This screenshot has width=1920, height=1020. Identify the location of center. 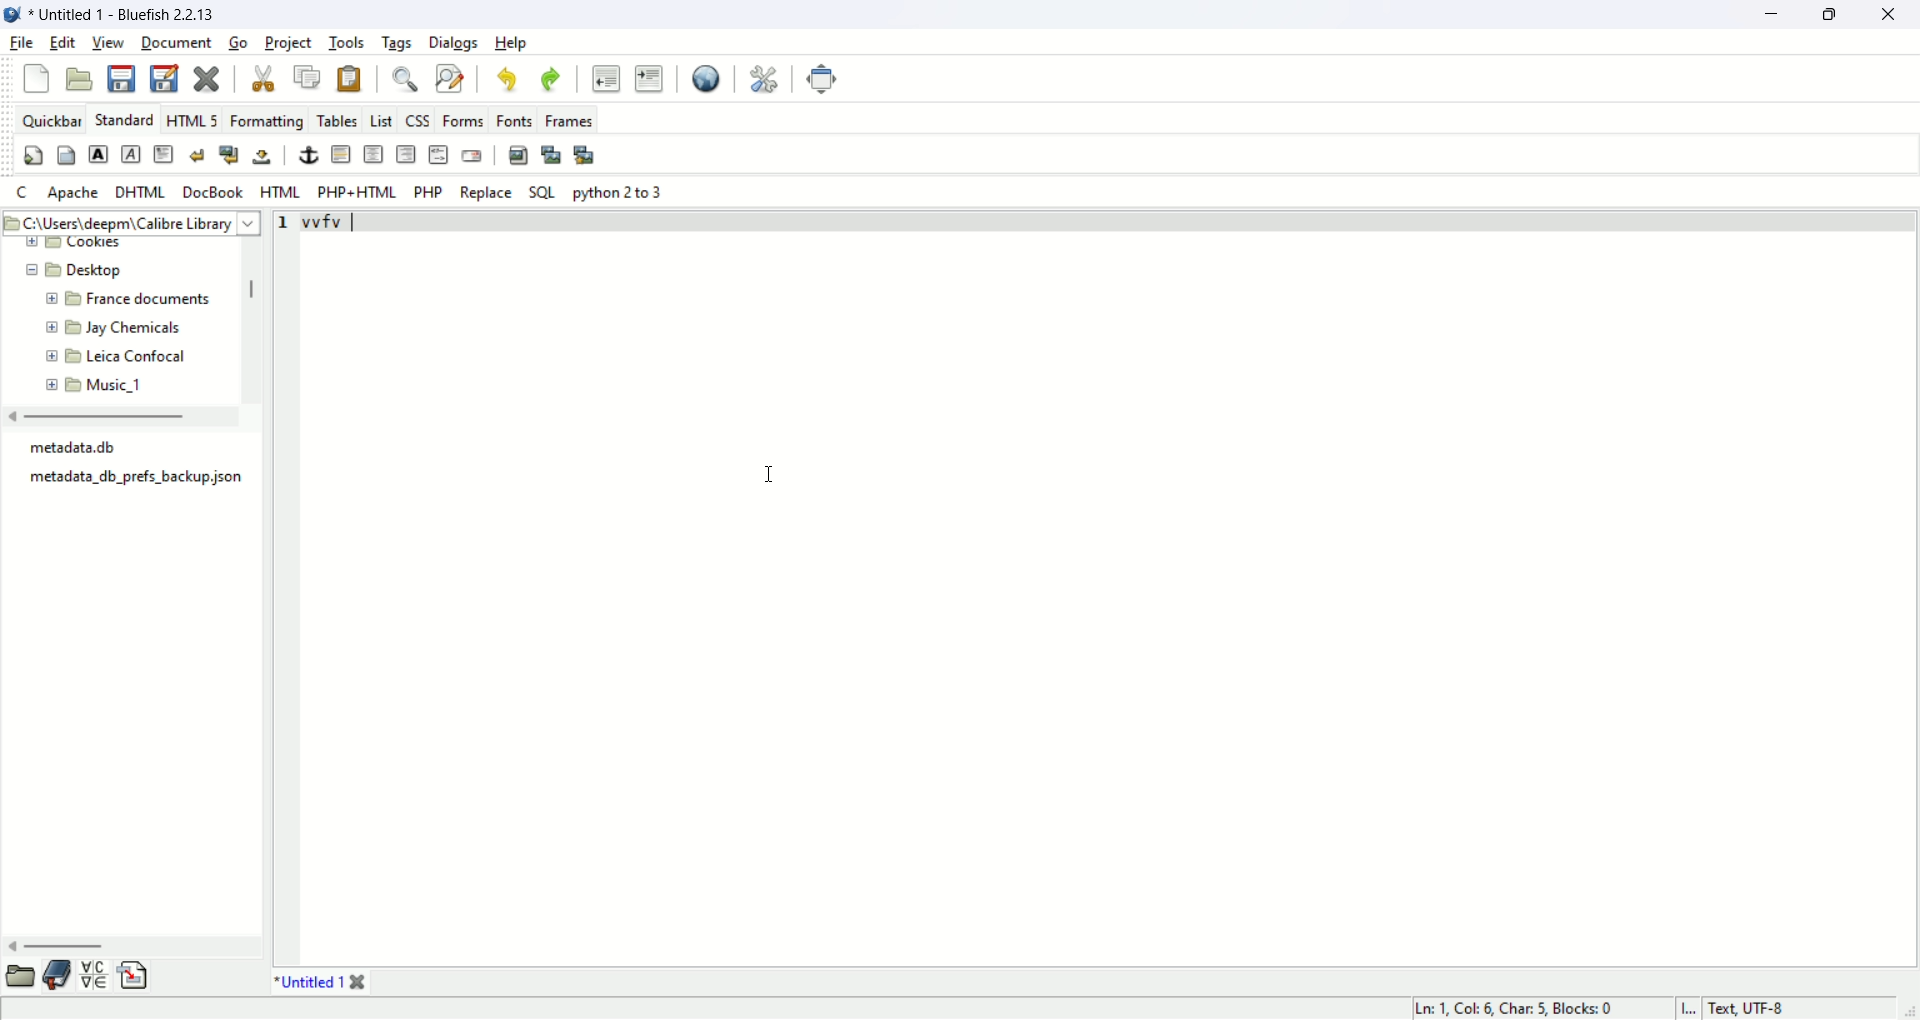
(374, 154).